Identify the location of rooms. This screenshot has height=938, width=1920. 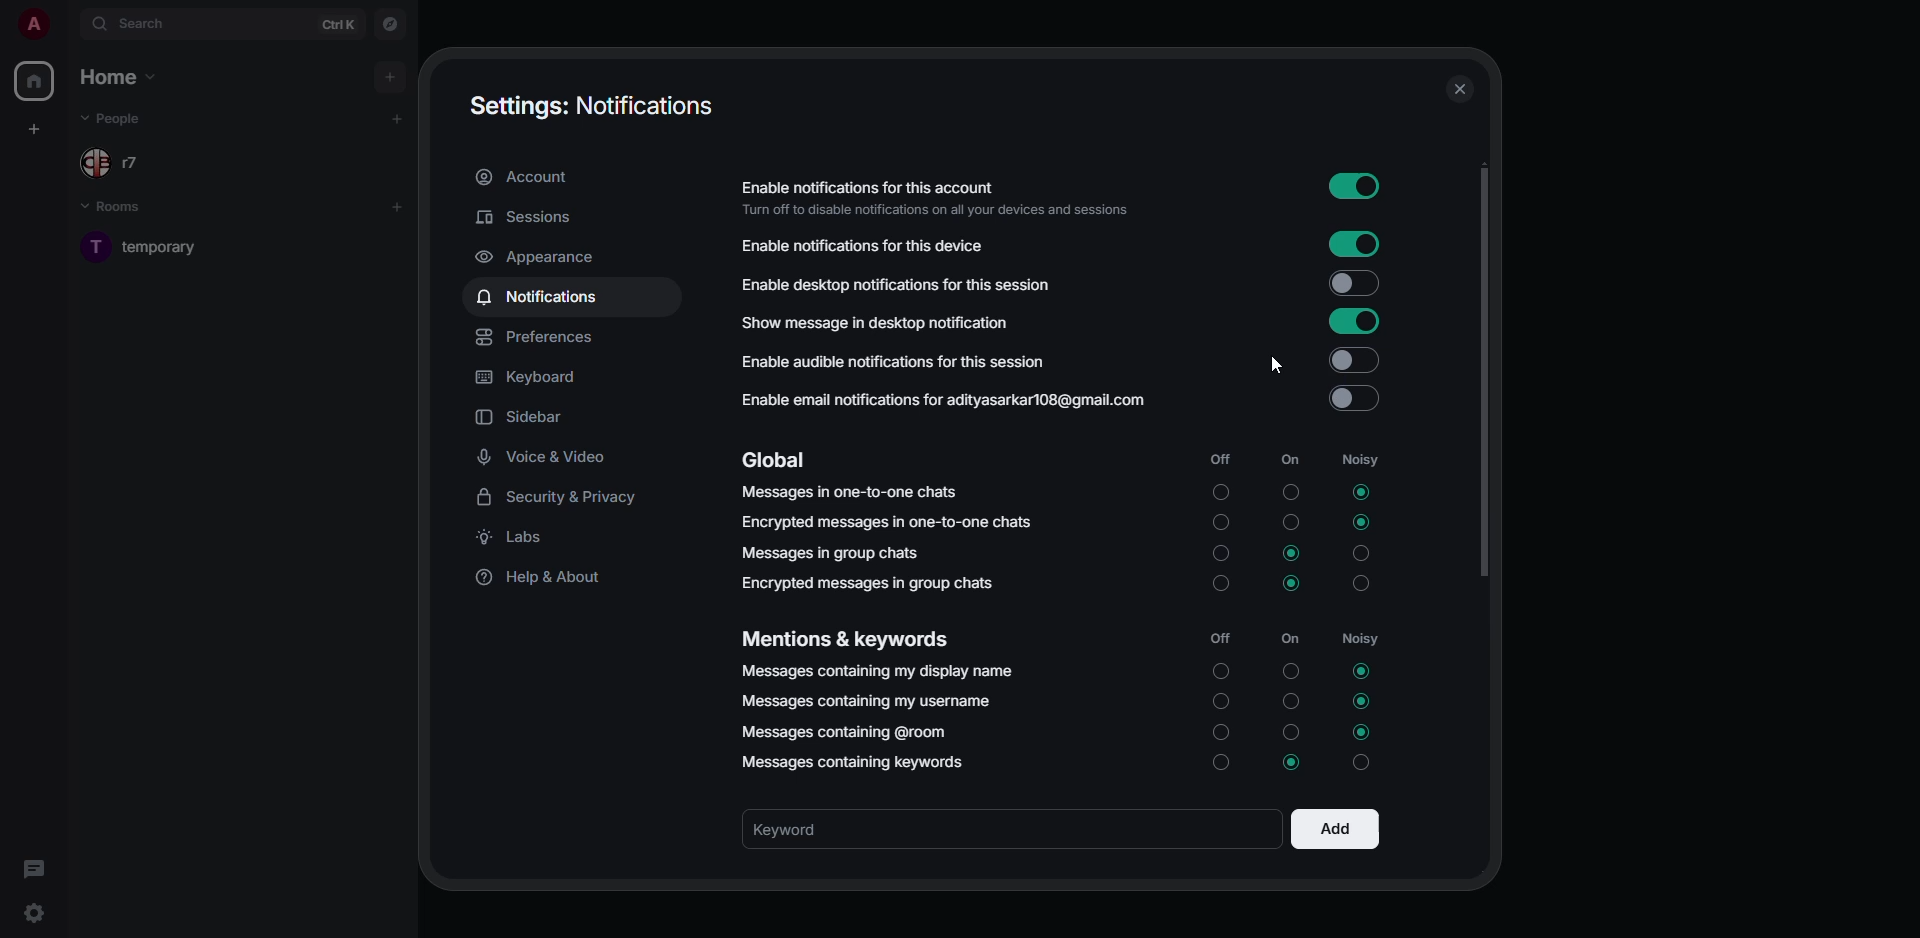
(126, 210).